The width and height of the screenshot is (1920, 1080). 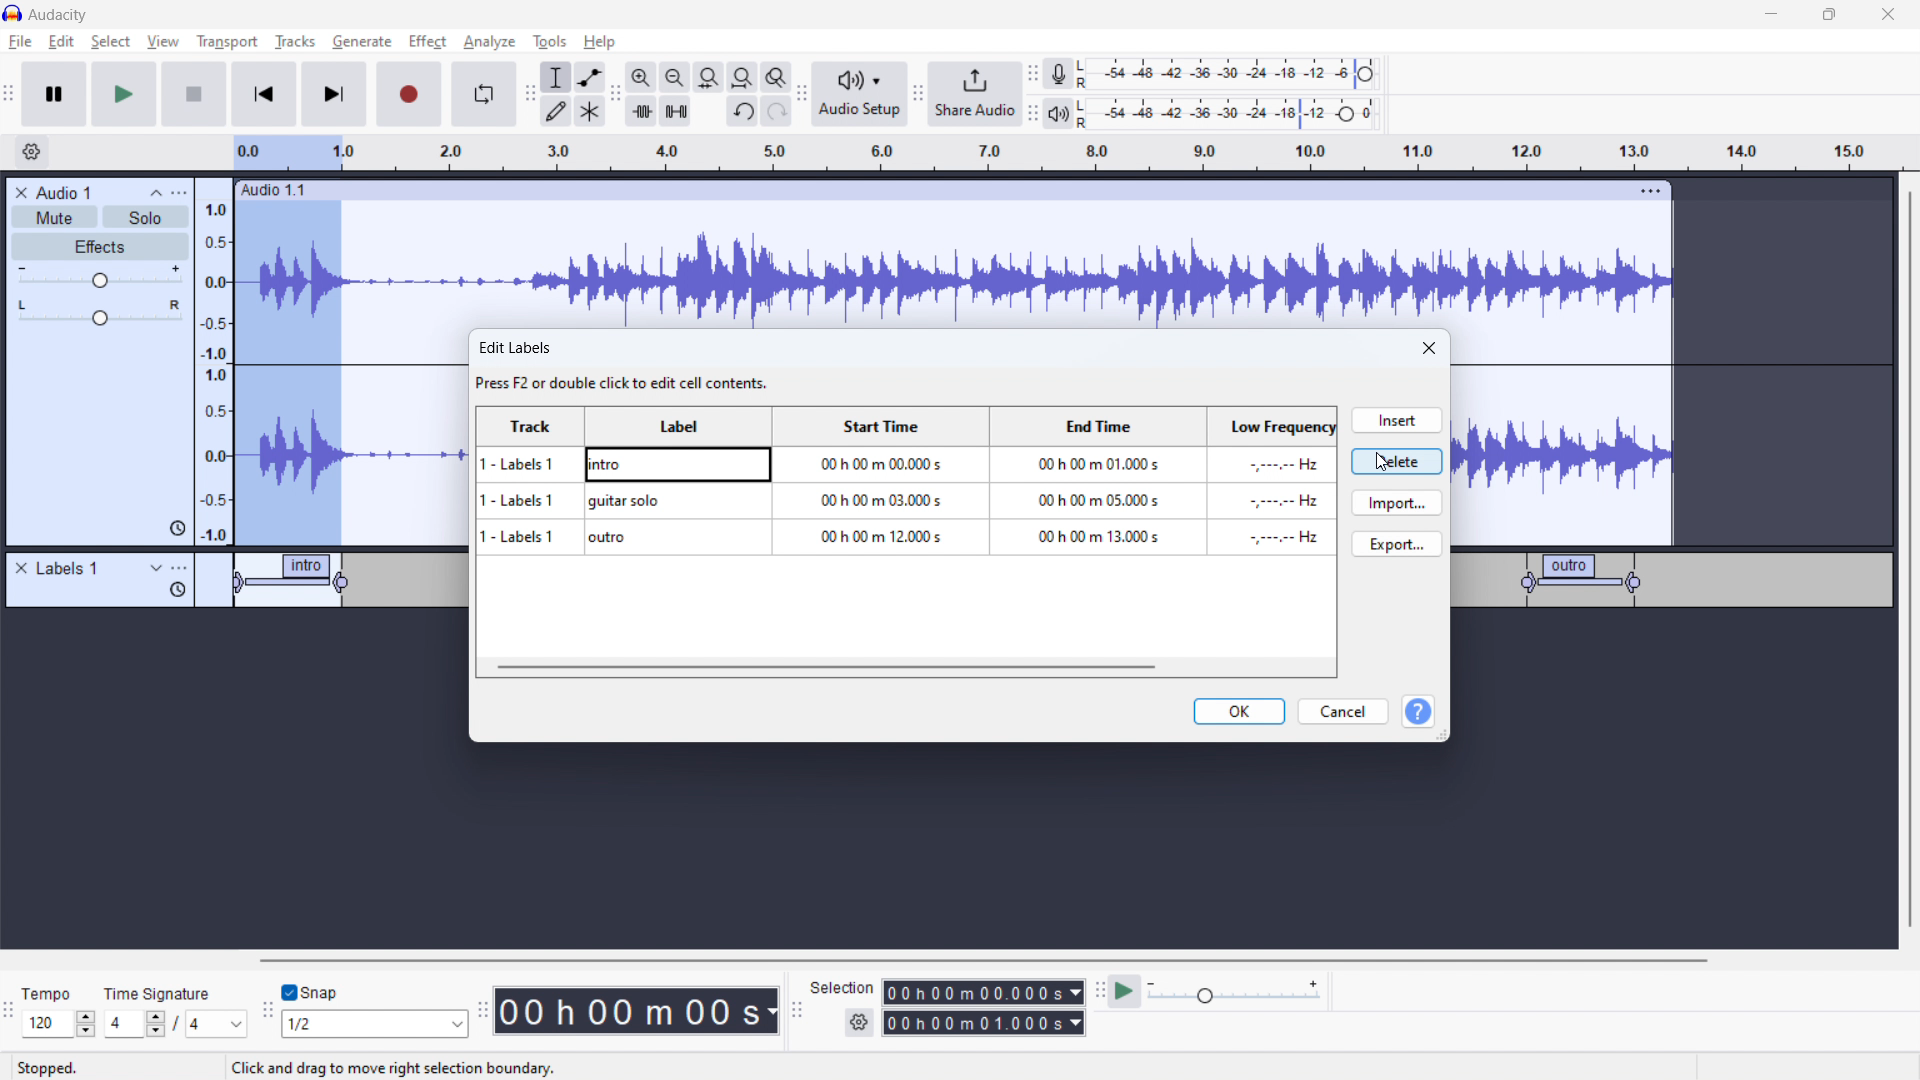 I want to click on edit toolbar, so click(x=615, y=95).